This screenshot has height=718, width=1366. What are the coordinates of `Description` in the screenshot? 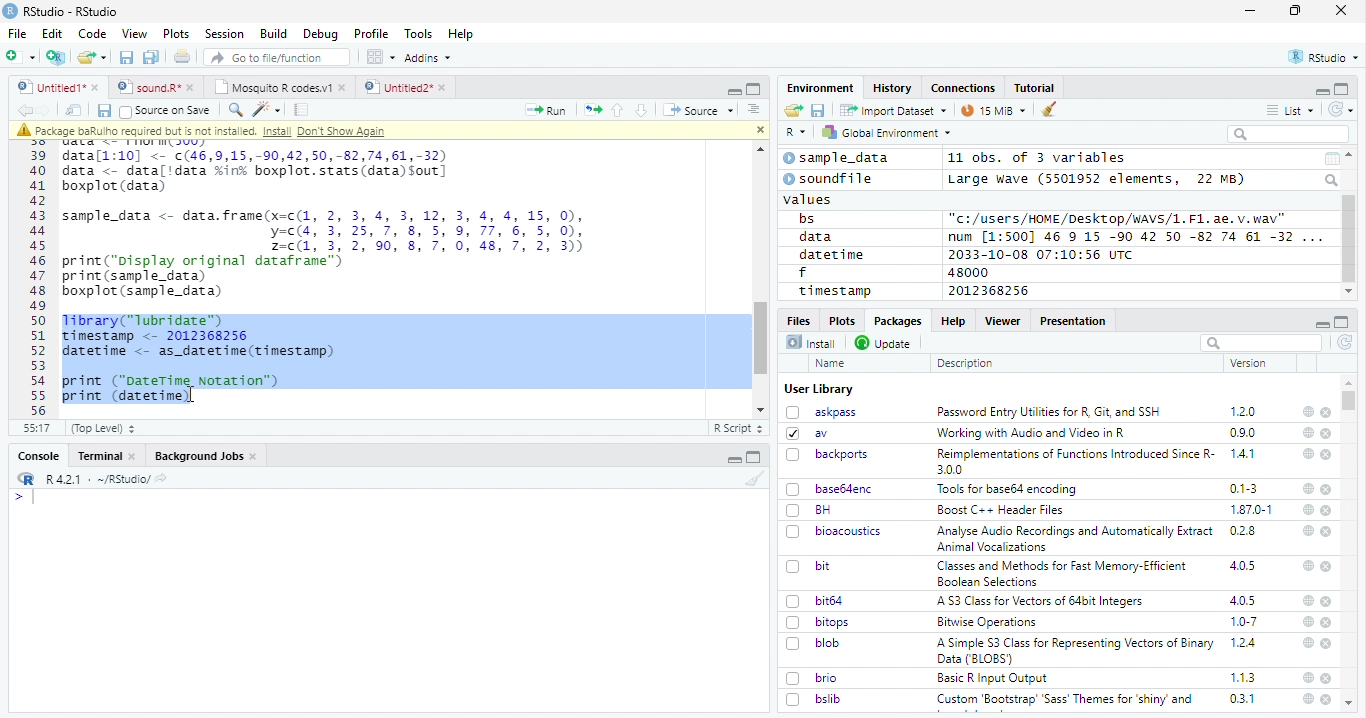 It's located at (966, 363).